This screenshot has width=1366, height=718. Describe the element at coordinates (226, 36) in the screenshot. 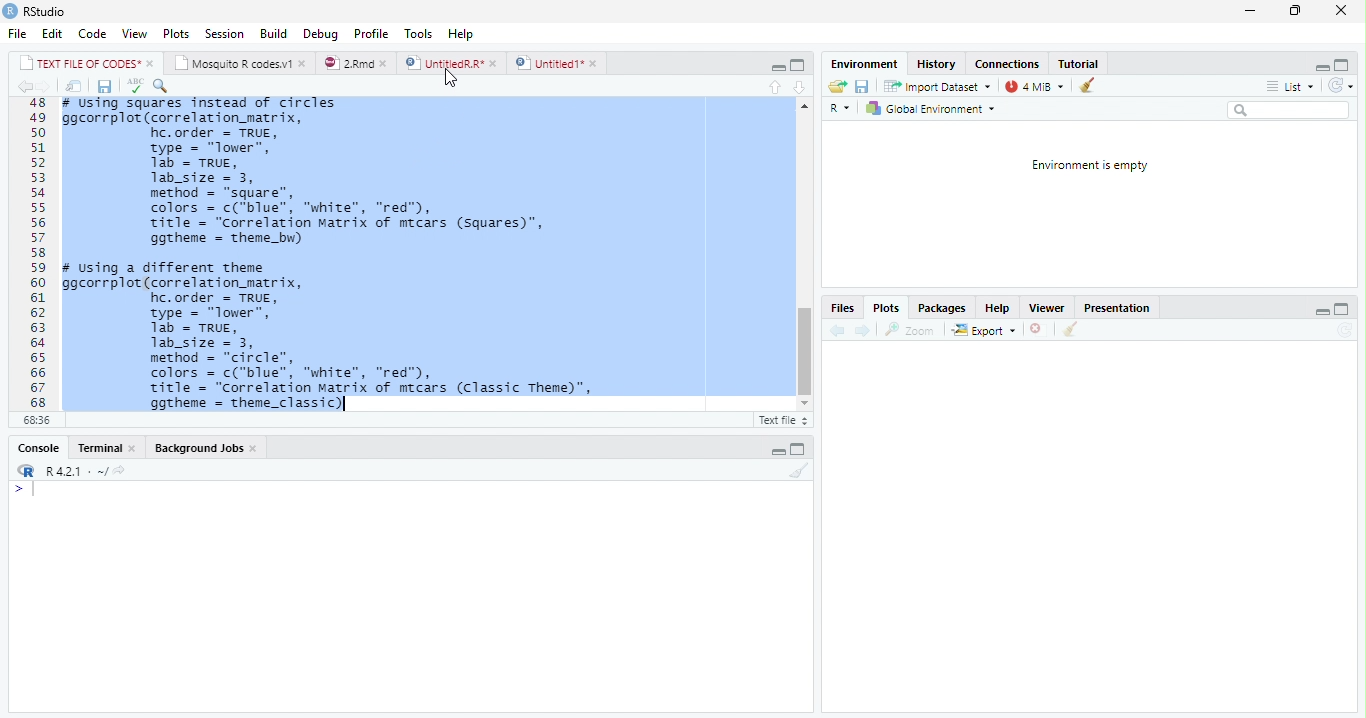

I see `Session` at that location.